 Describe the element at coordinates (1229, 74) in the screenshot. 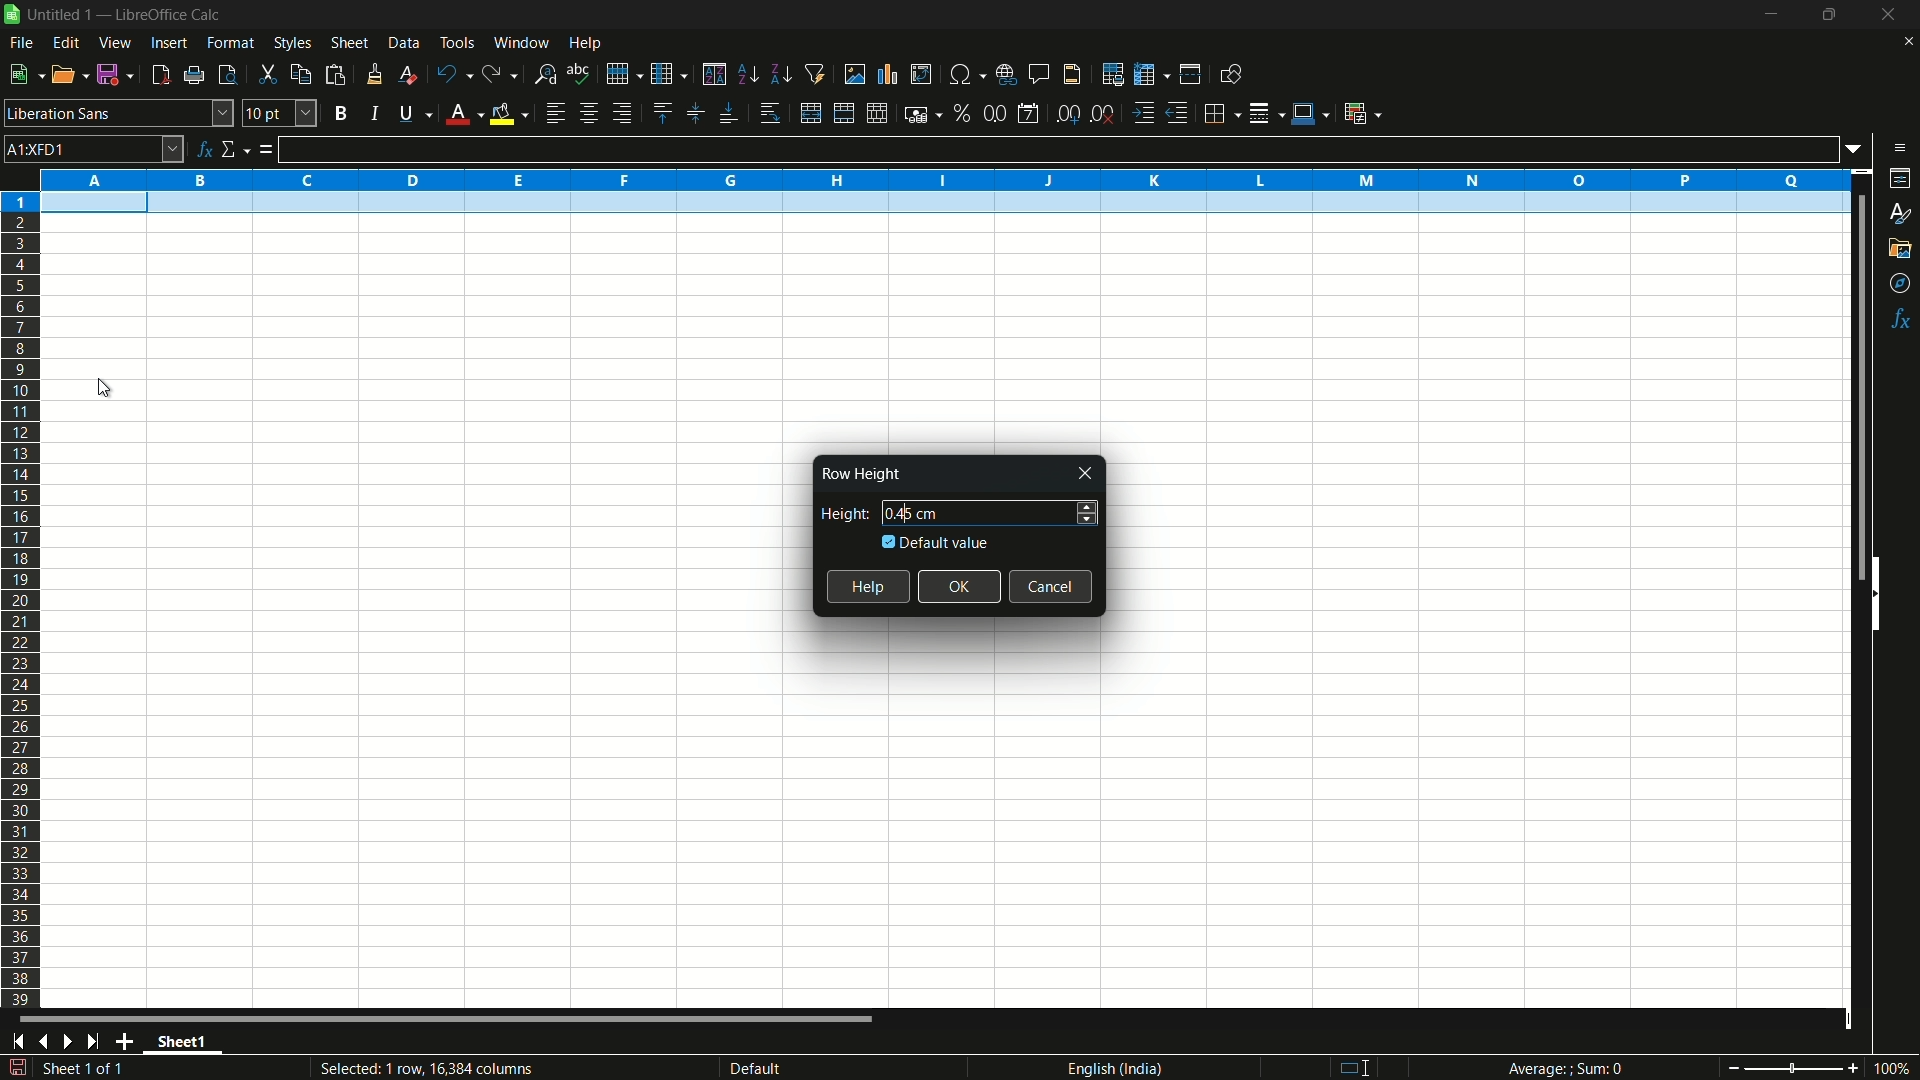

I see `show draw functions` at that location.